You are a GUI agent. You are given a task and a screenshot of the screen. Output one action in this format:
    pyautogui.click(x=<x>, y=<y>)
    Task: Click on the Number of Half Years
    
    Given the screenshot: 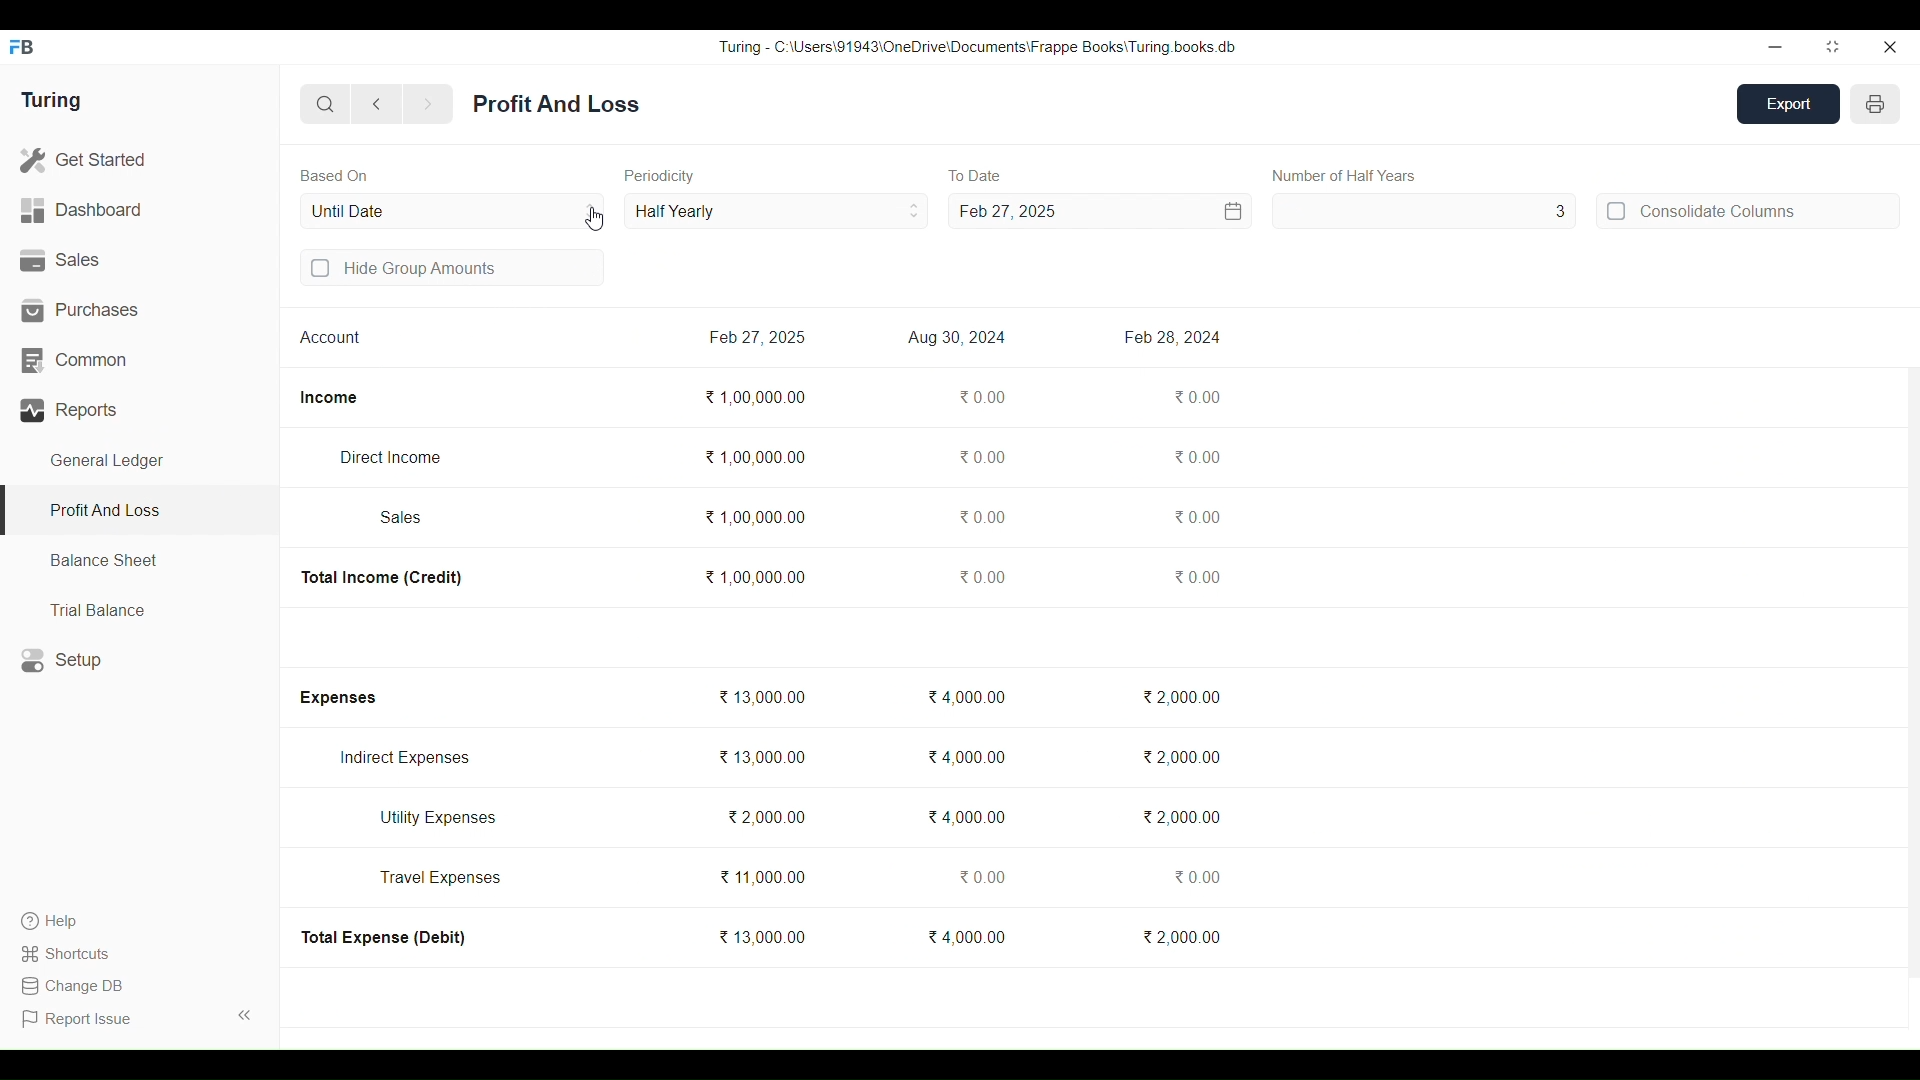 What is the action you would take?
    pyautogui.click(x=1345, y=175)
    